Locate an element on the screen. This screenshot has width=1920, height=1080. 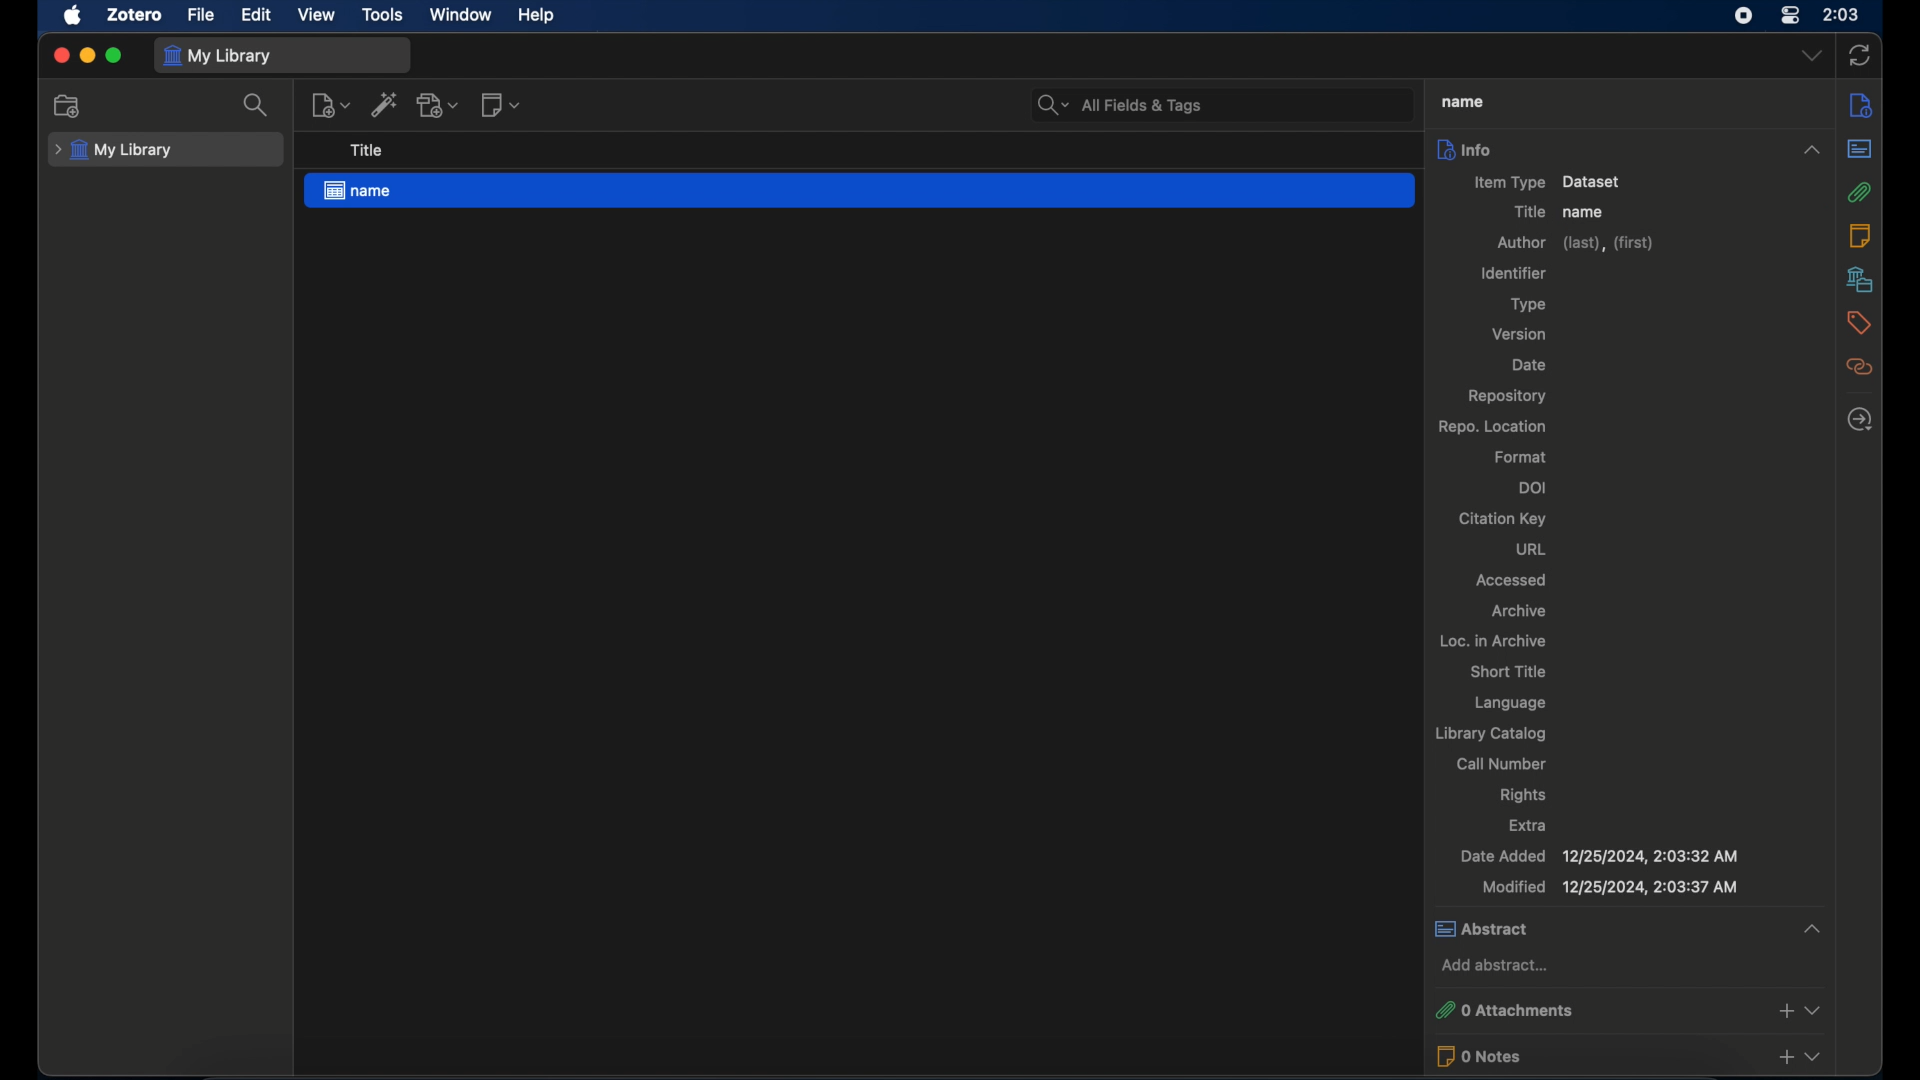
archive is located at coordinates (1519, 610).